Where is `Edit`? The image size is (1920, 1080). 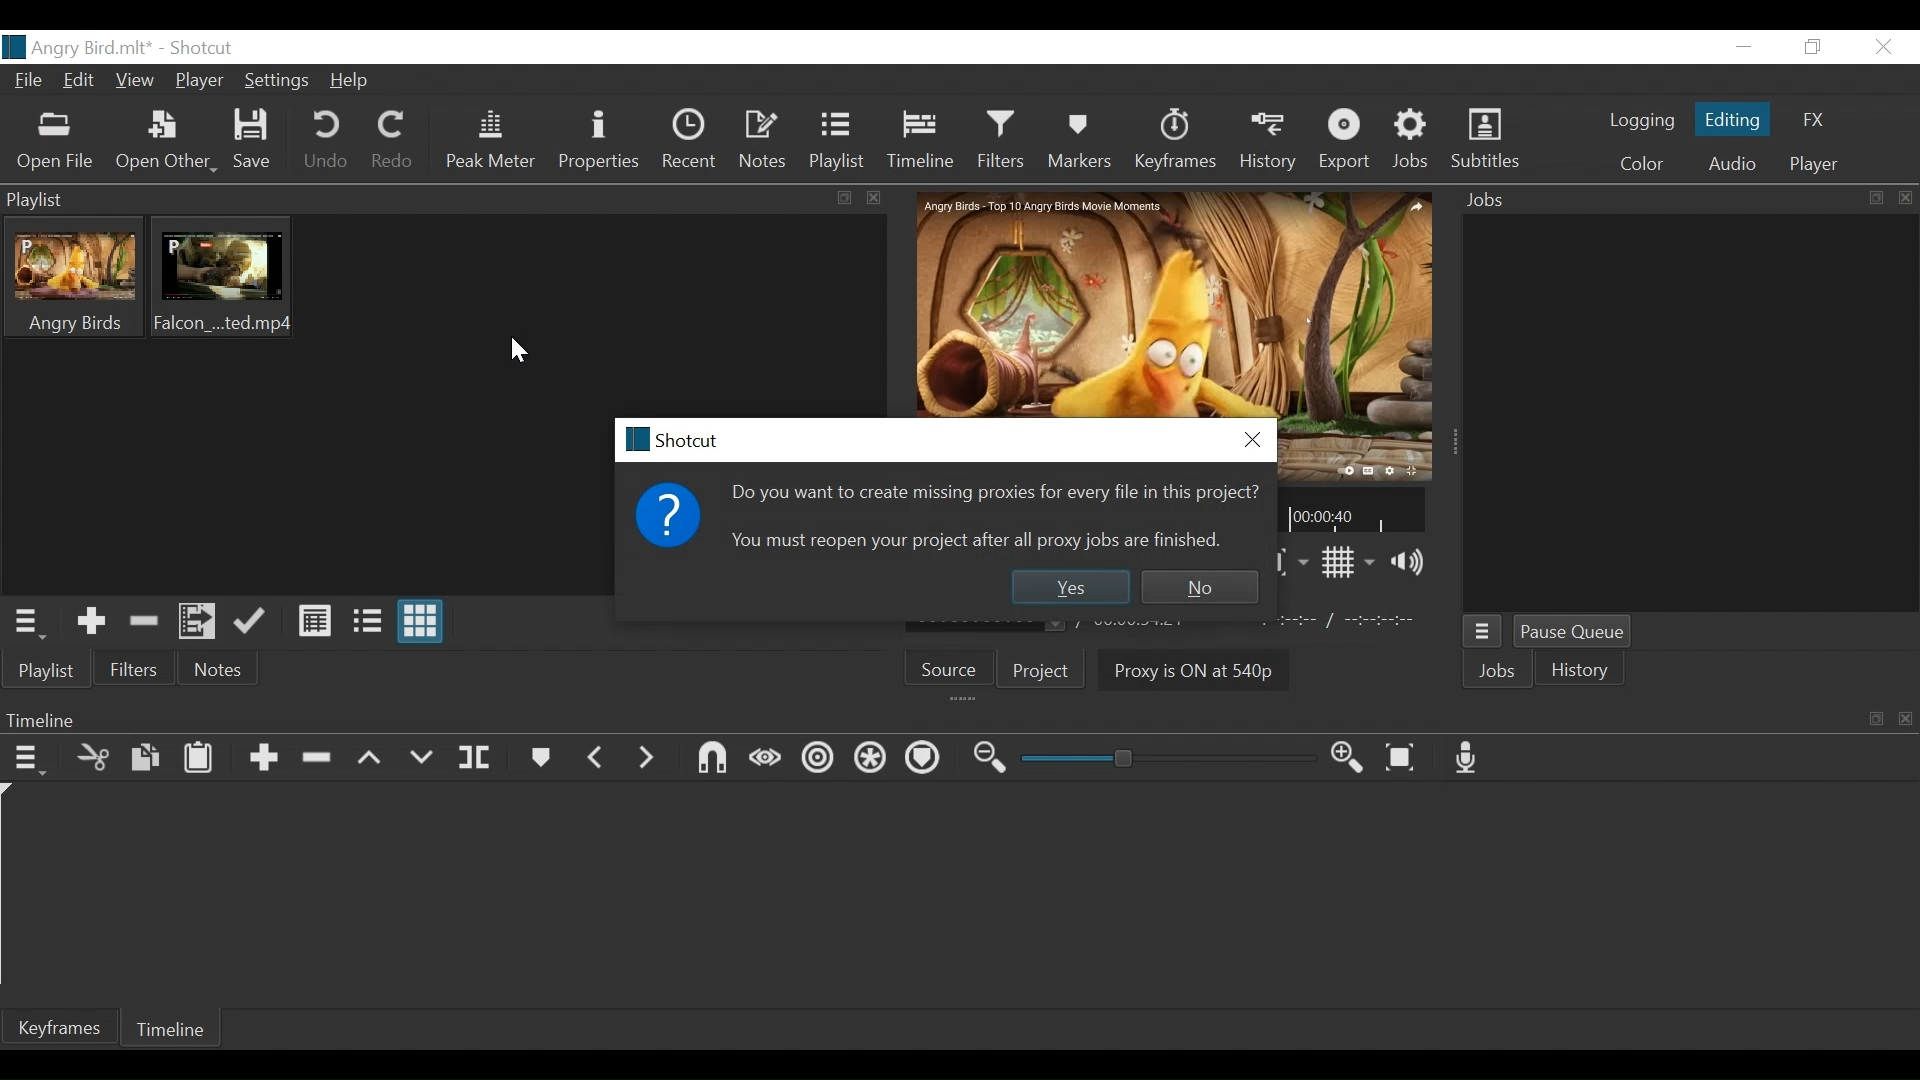 Edit is located at coordinates (80, 80).